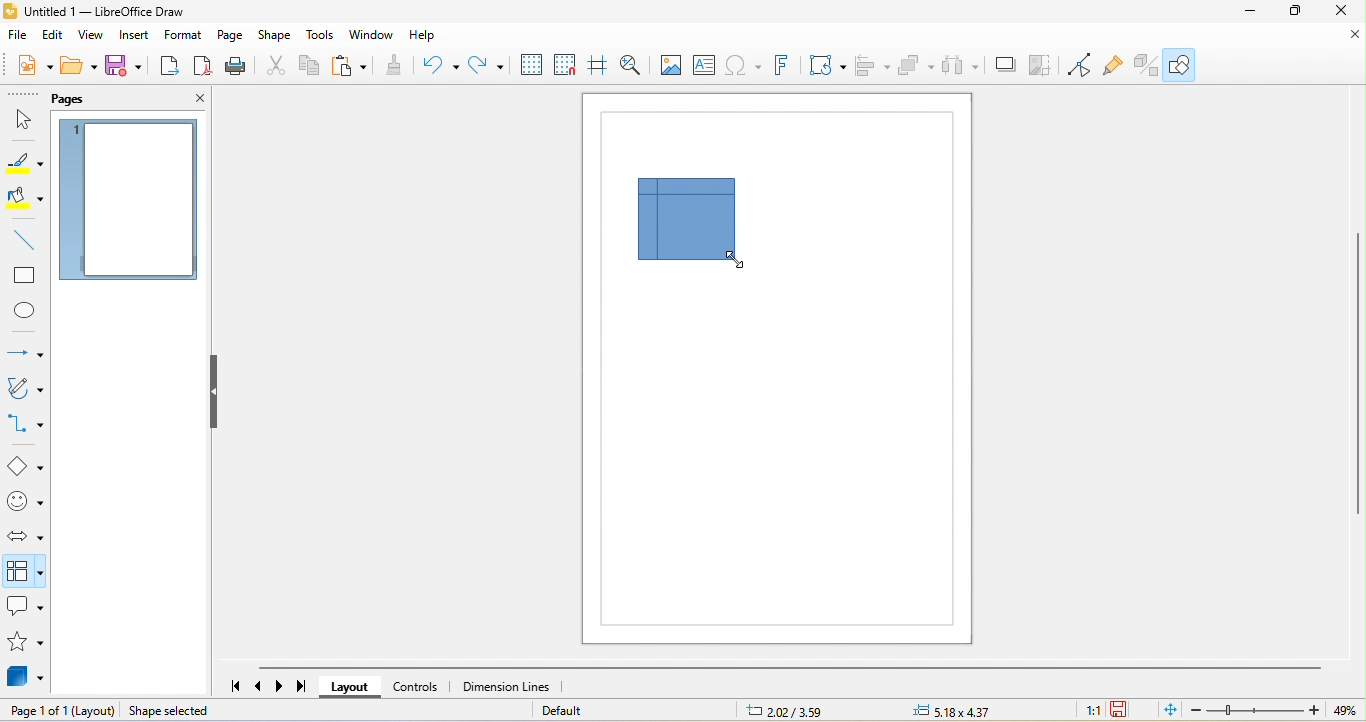 The image size is (1366, 722). I want to click on dimension lines, so click(506, 686).